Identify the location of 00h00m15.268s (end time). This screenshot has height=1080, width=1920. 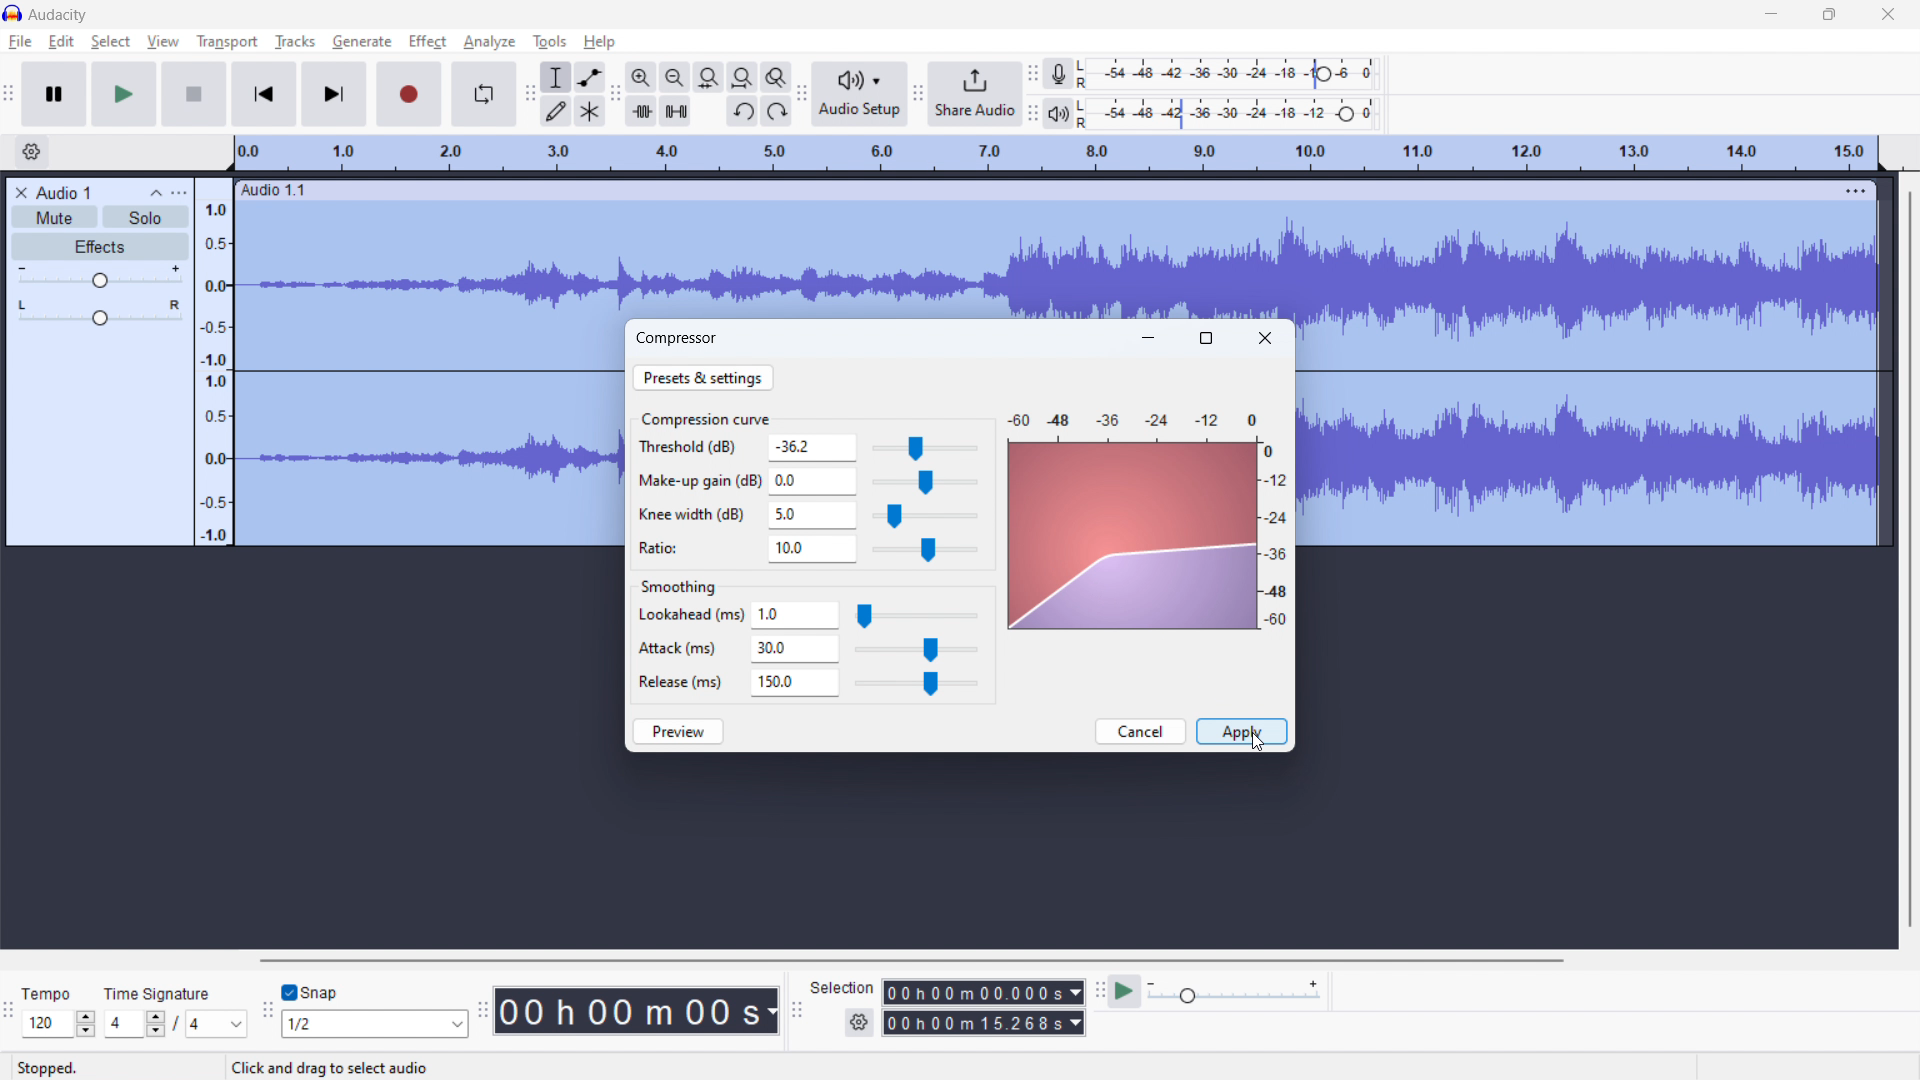
(984, 1023).